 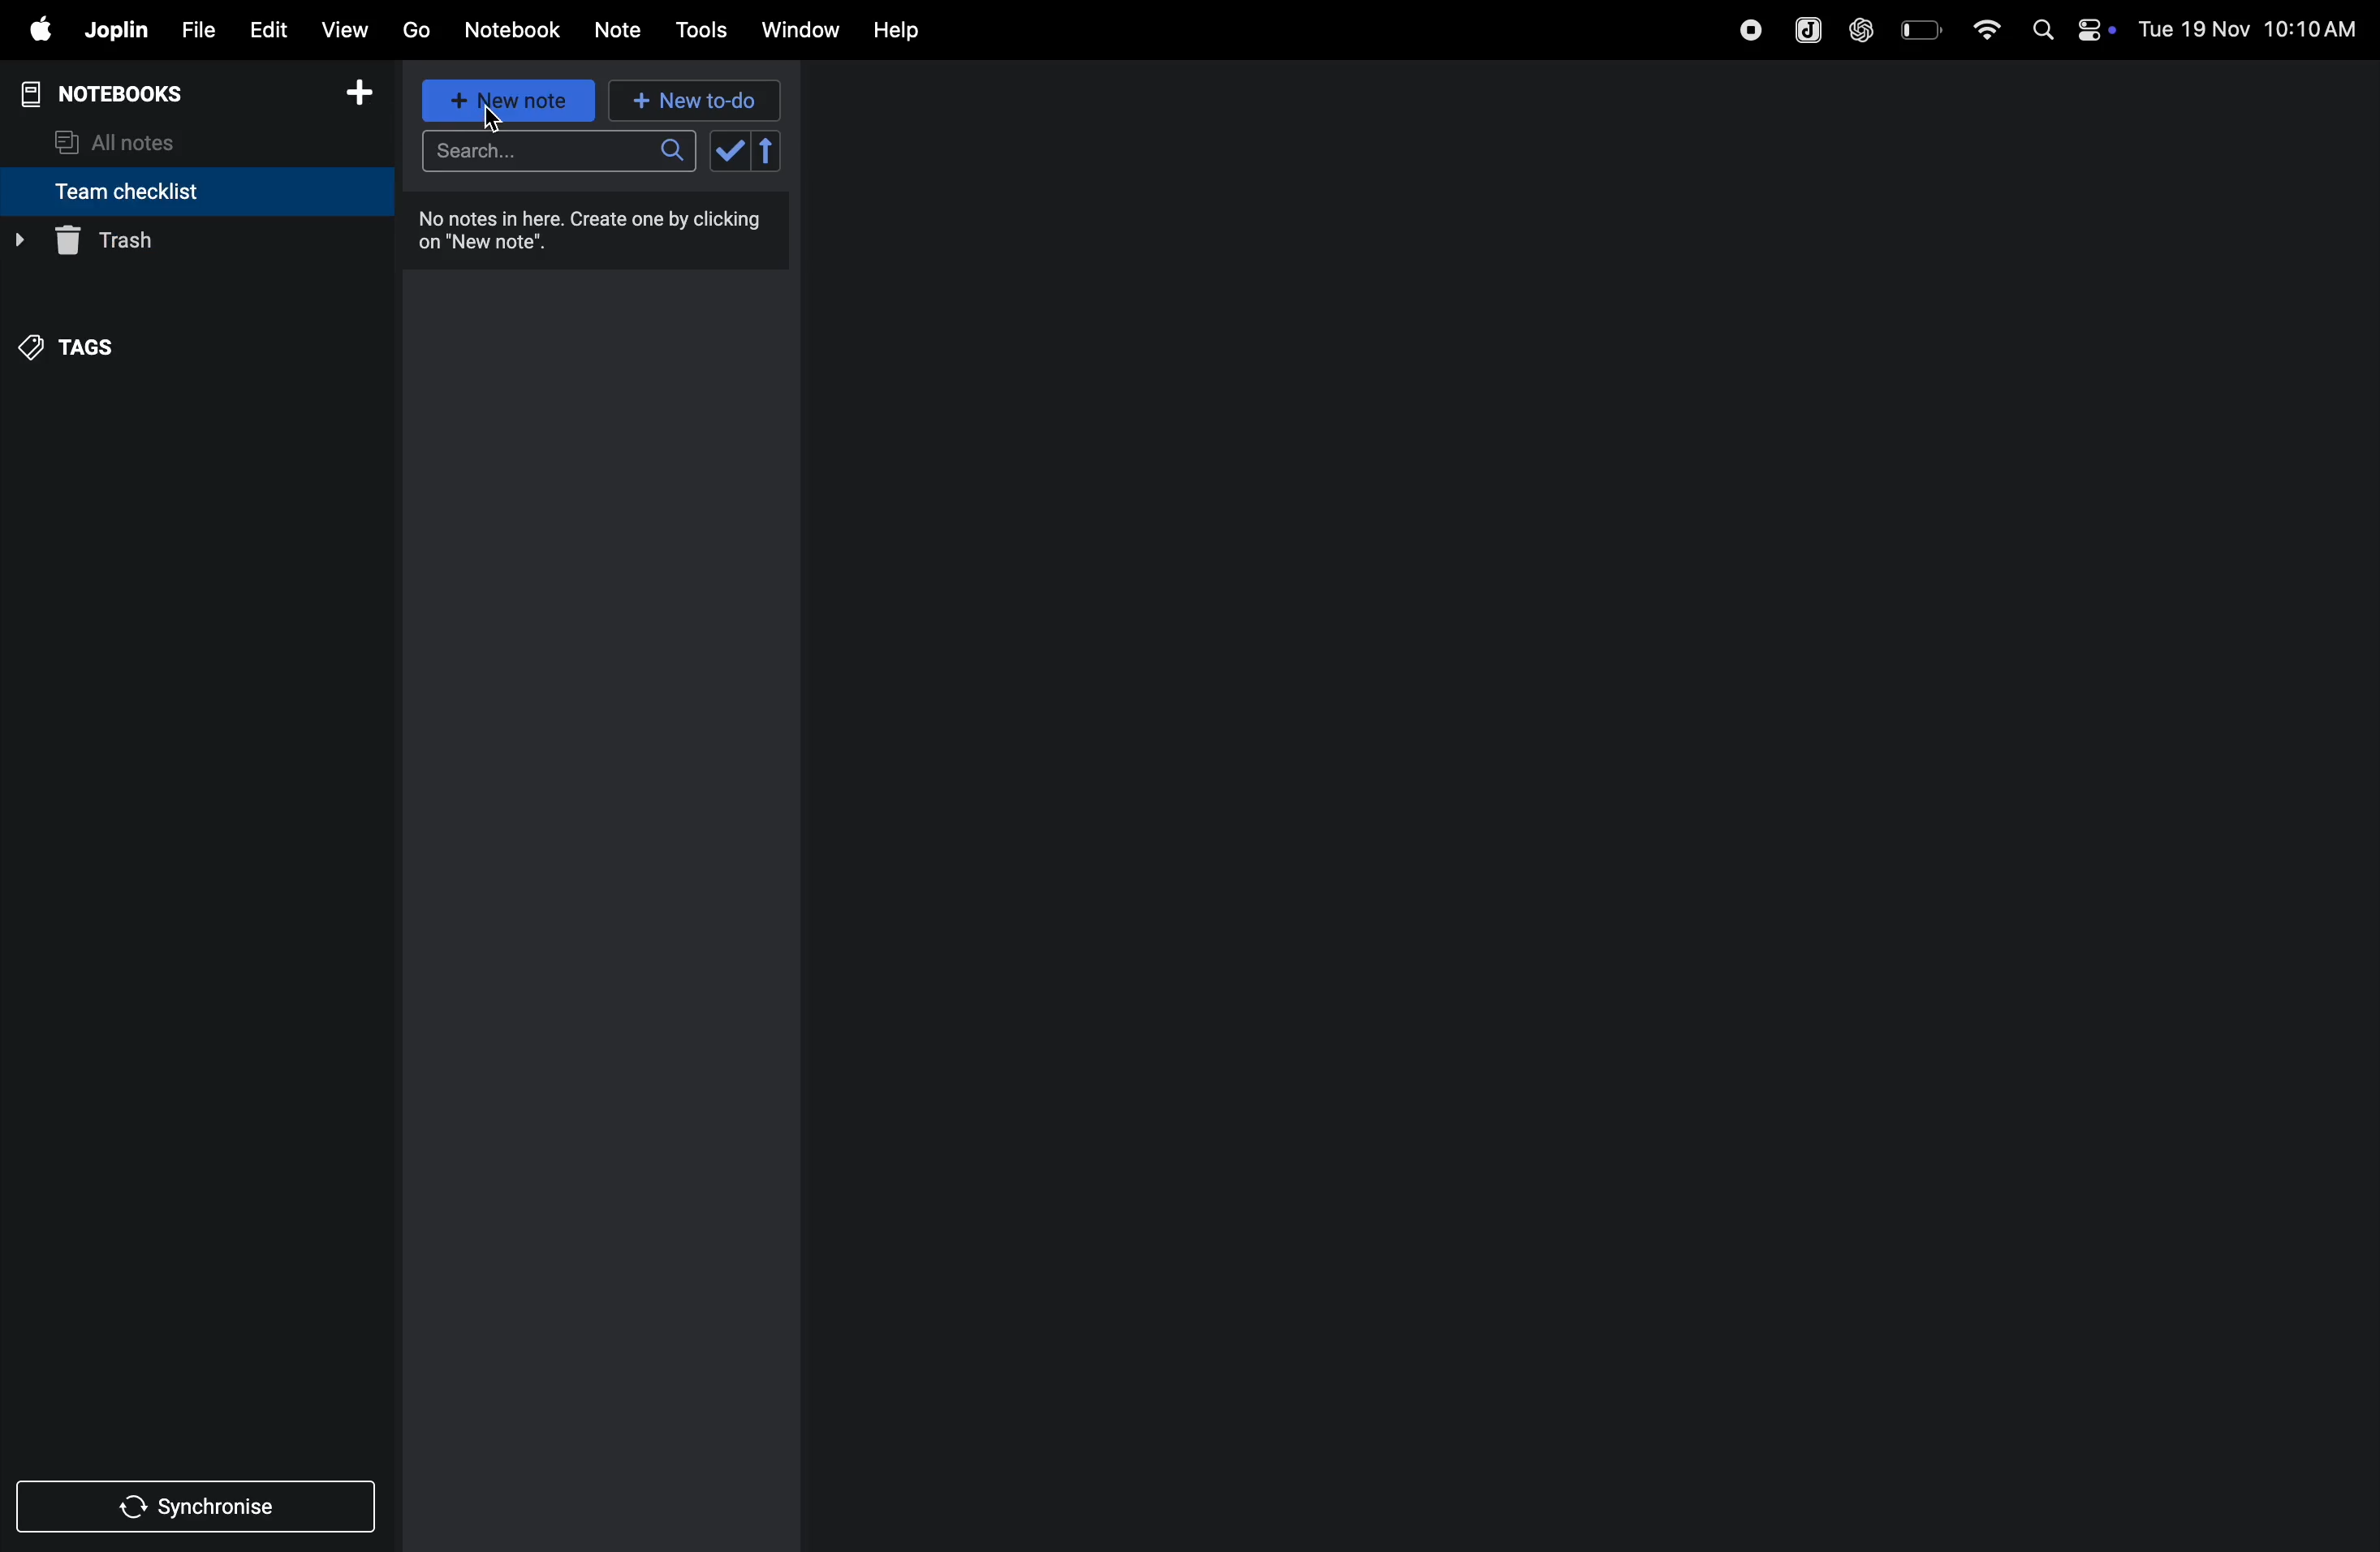 What do you see at coordinates (555, 154) in the screenshot?
I see `search ` at bounding box center [555, 154].